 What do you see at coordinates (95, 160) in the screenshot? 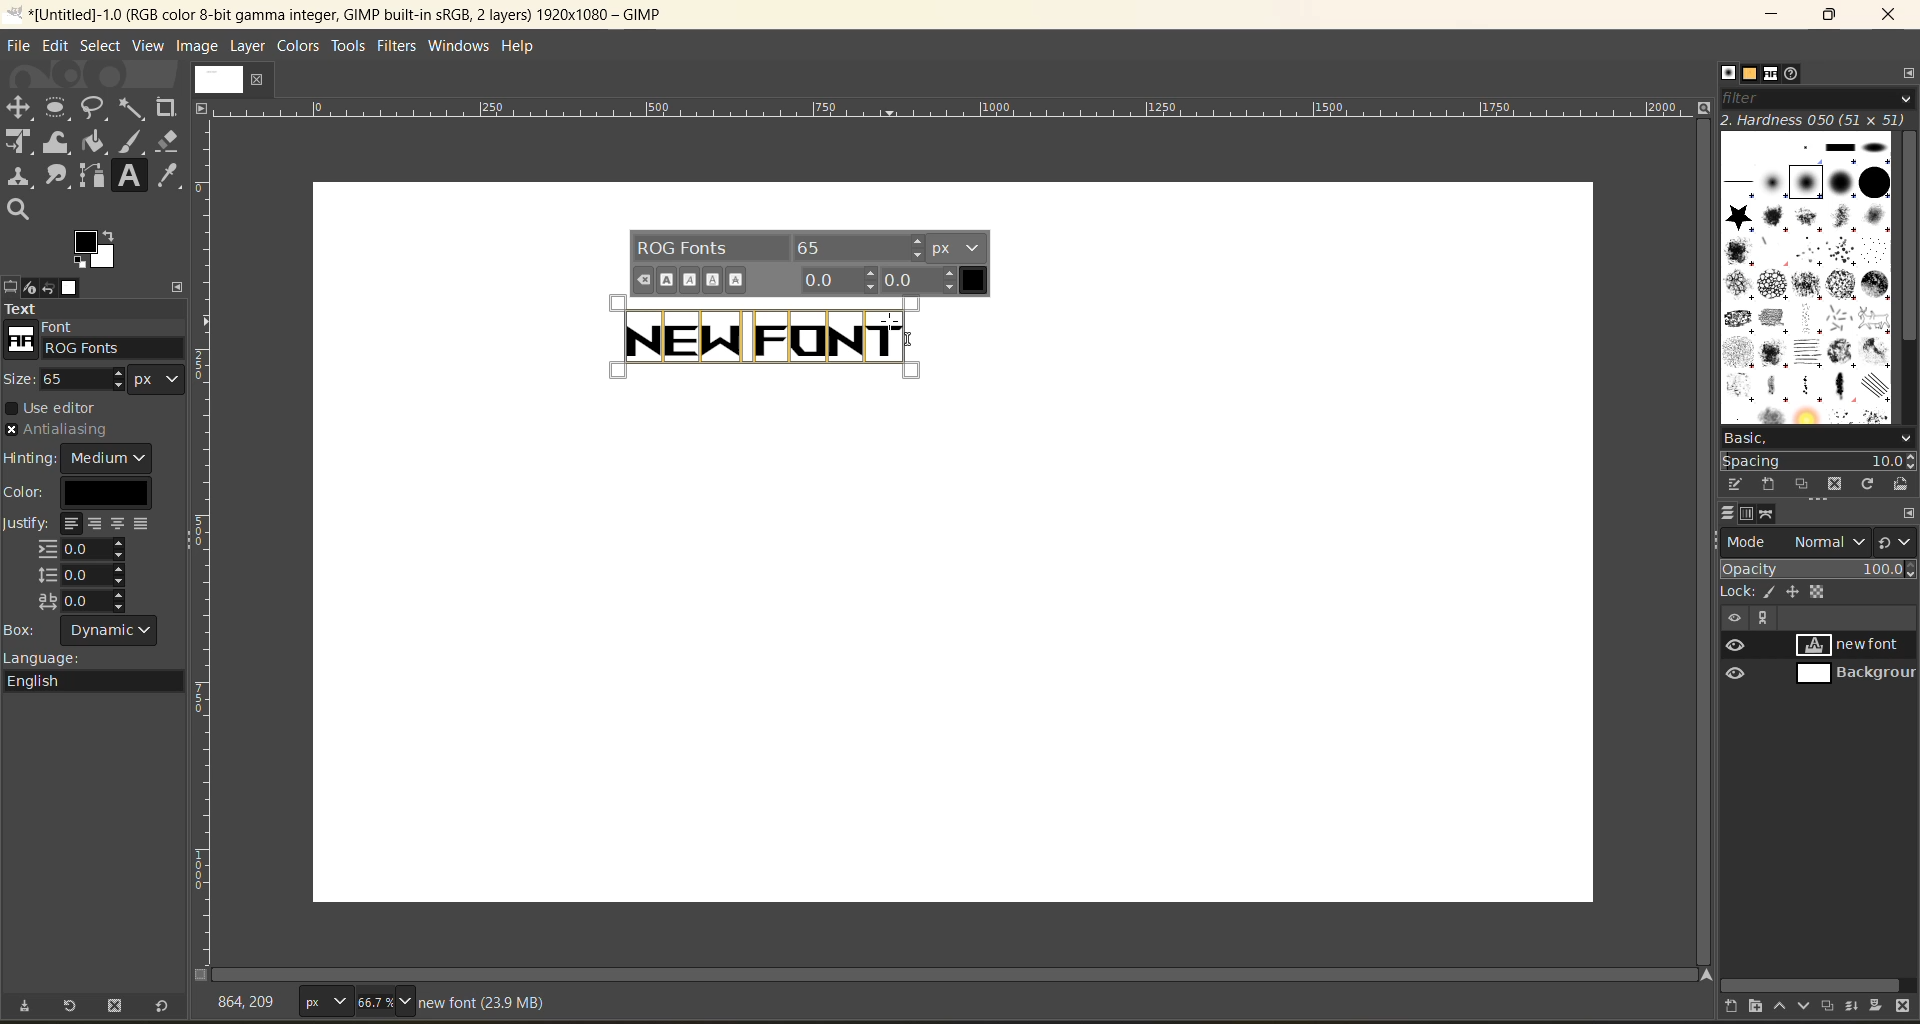
I see `tools` at bounding box center [95, 160].